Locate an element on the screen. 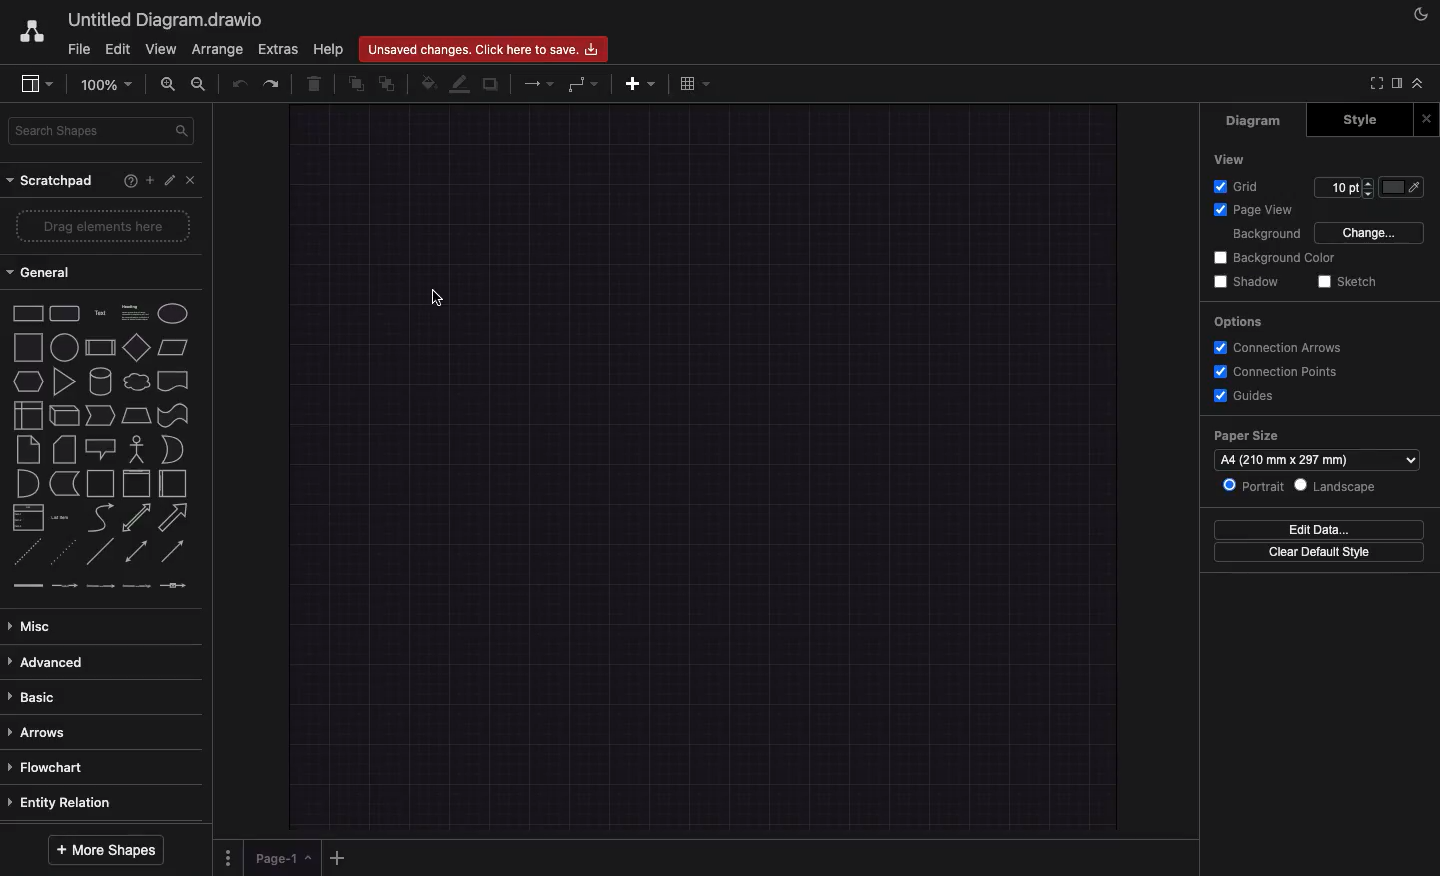 The height and width of the screenshot is (876, 1440). Advanced is located at coordinates (48, 660).